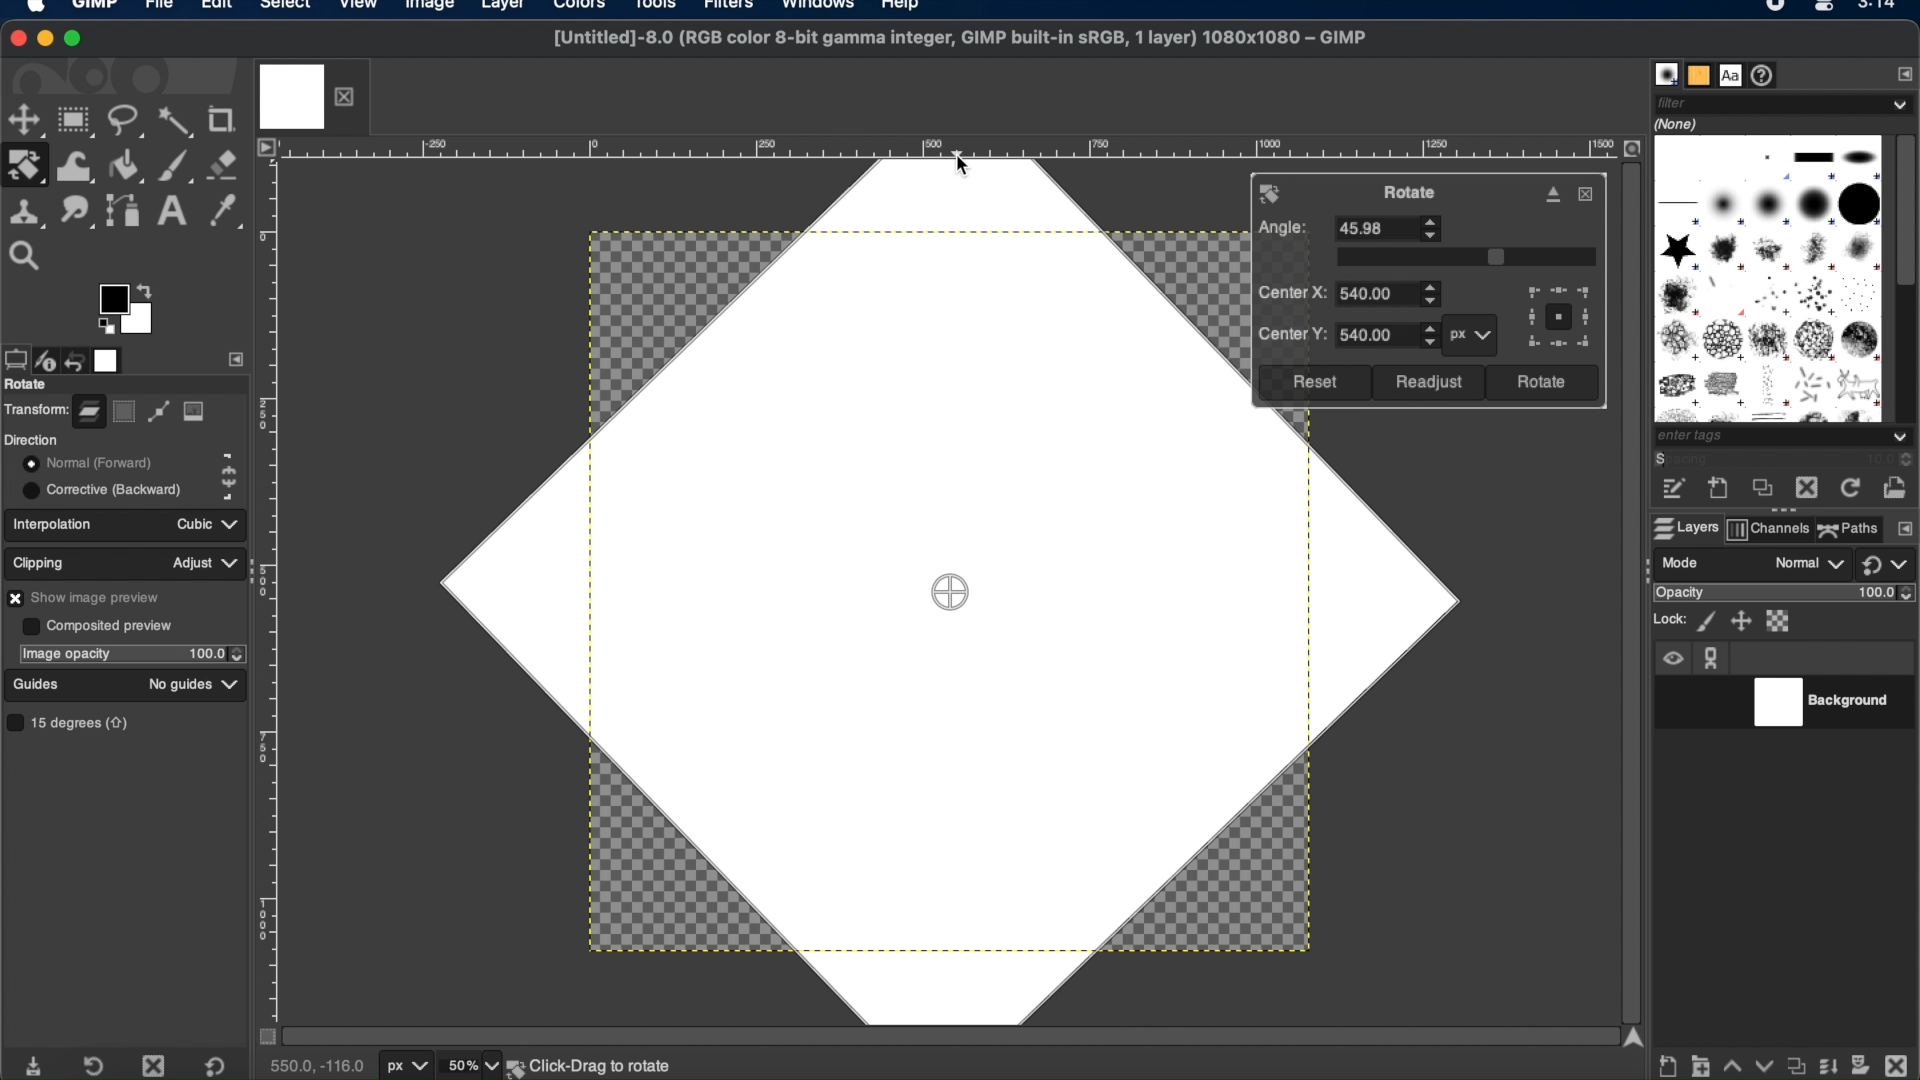  Describe the element at coordinates (179, 685) in the screenshot. I see `no guides` at that location.